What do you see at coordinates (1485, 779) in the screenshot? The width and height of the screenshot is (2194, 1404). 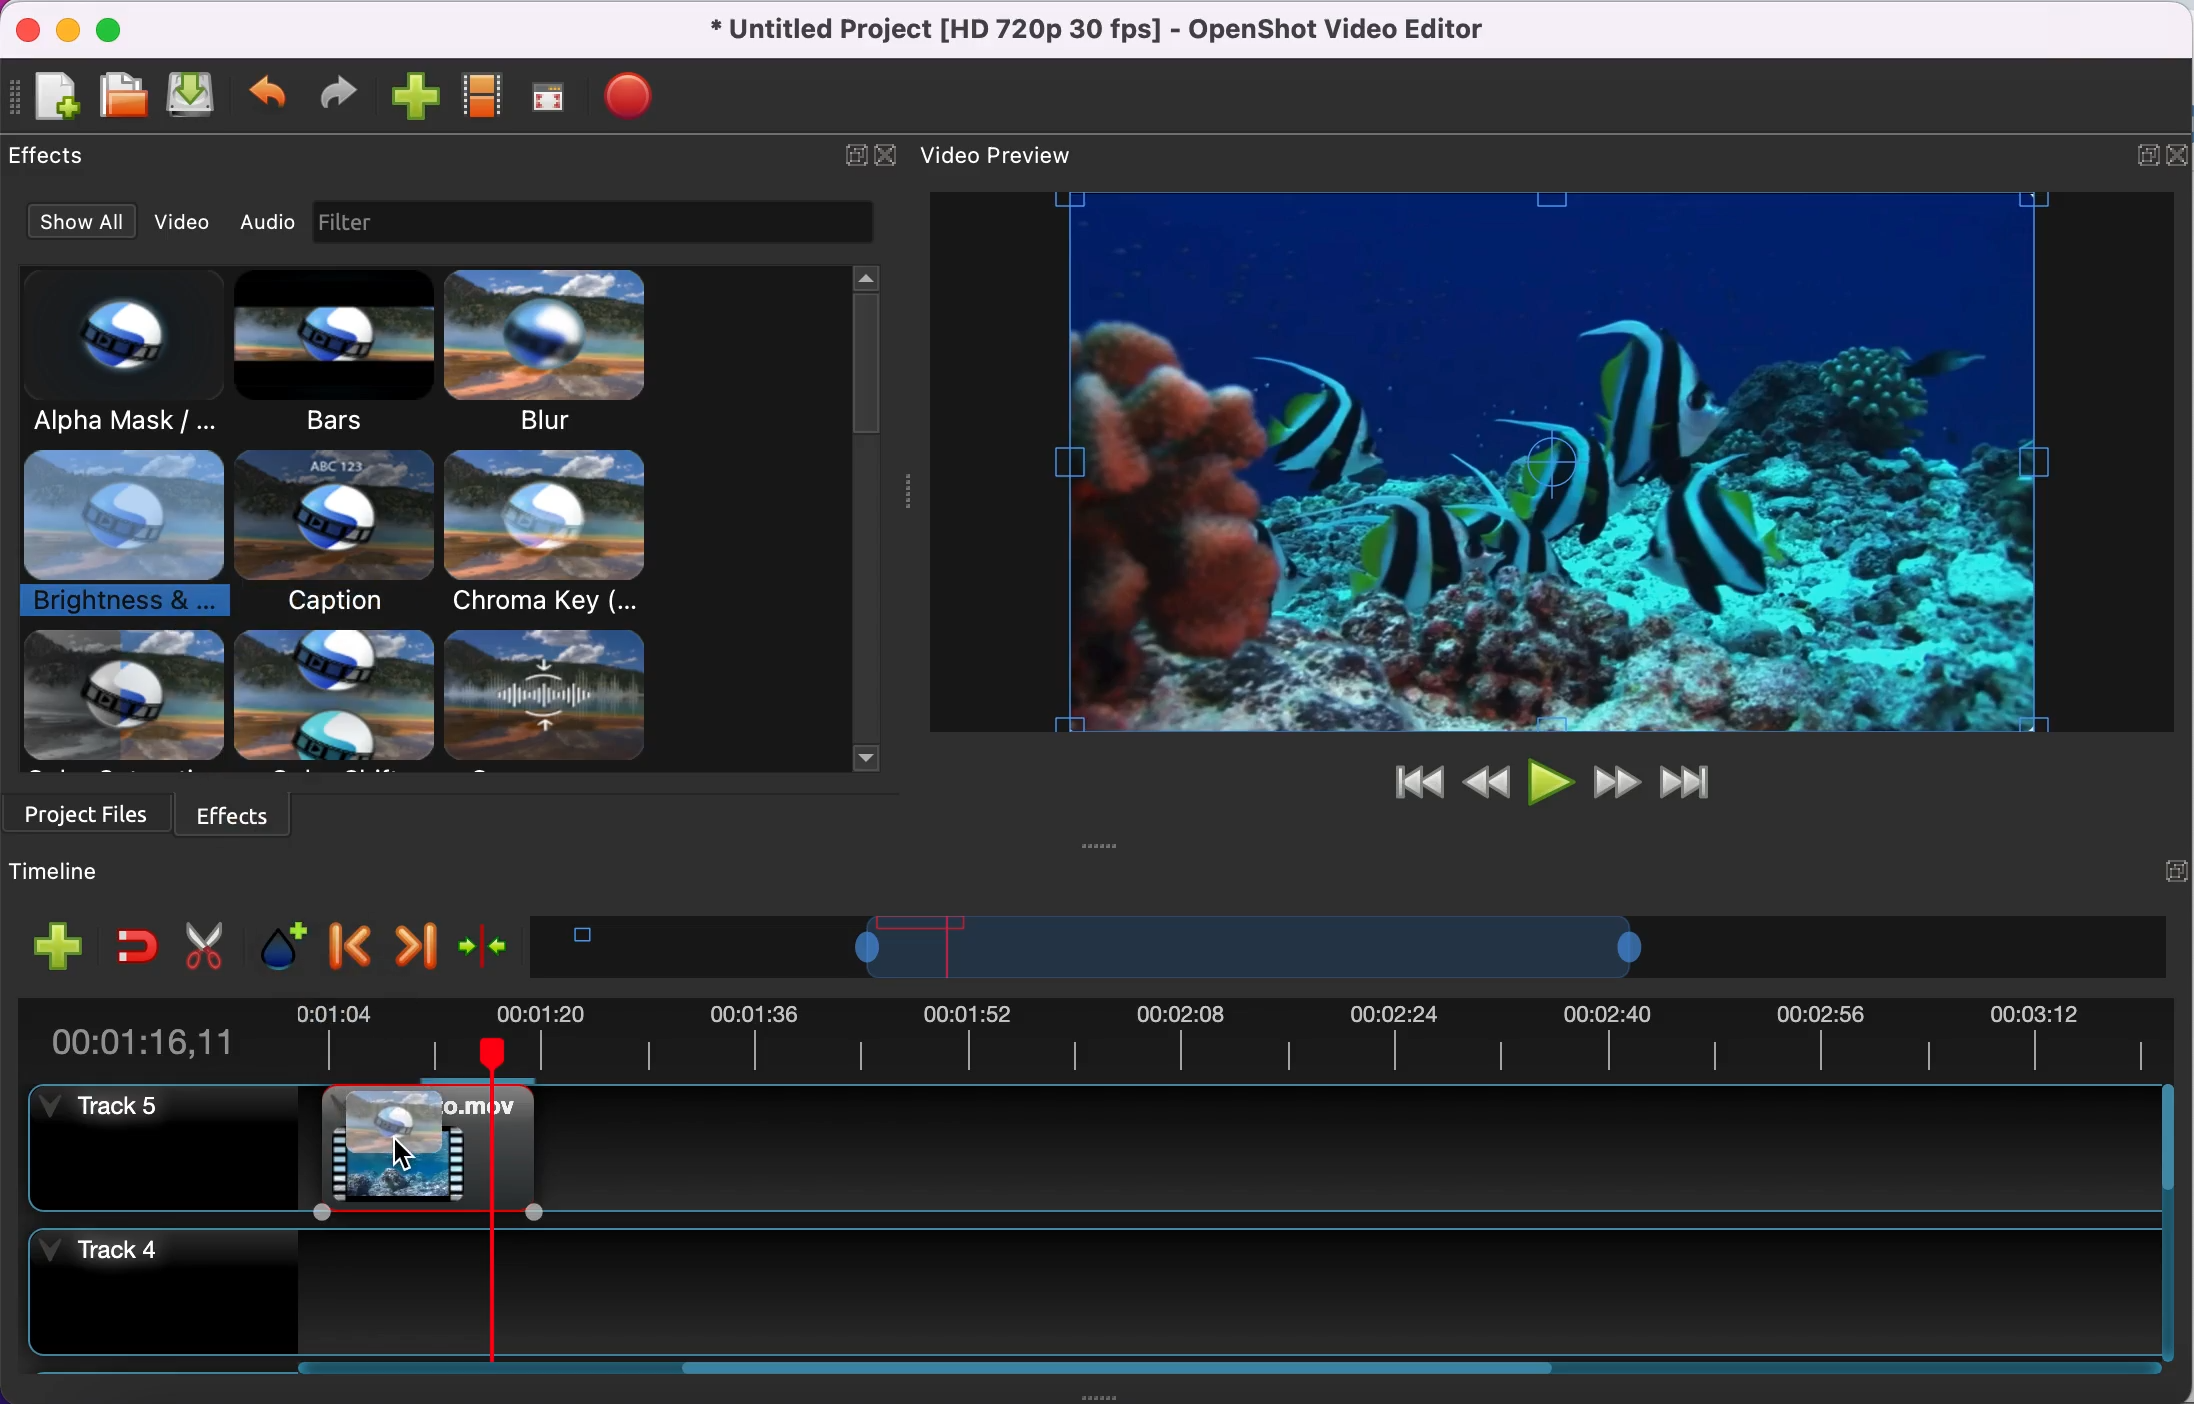 I see `review` at bounding box center [1485, 779].